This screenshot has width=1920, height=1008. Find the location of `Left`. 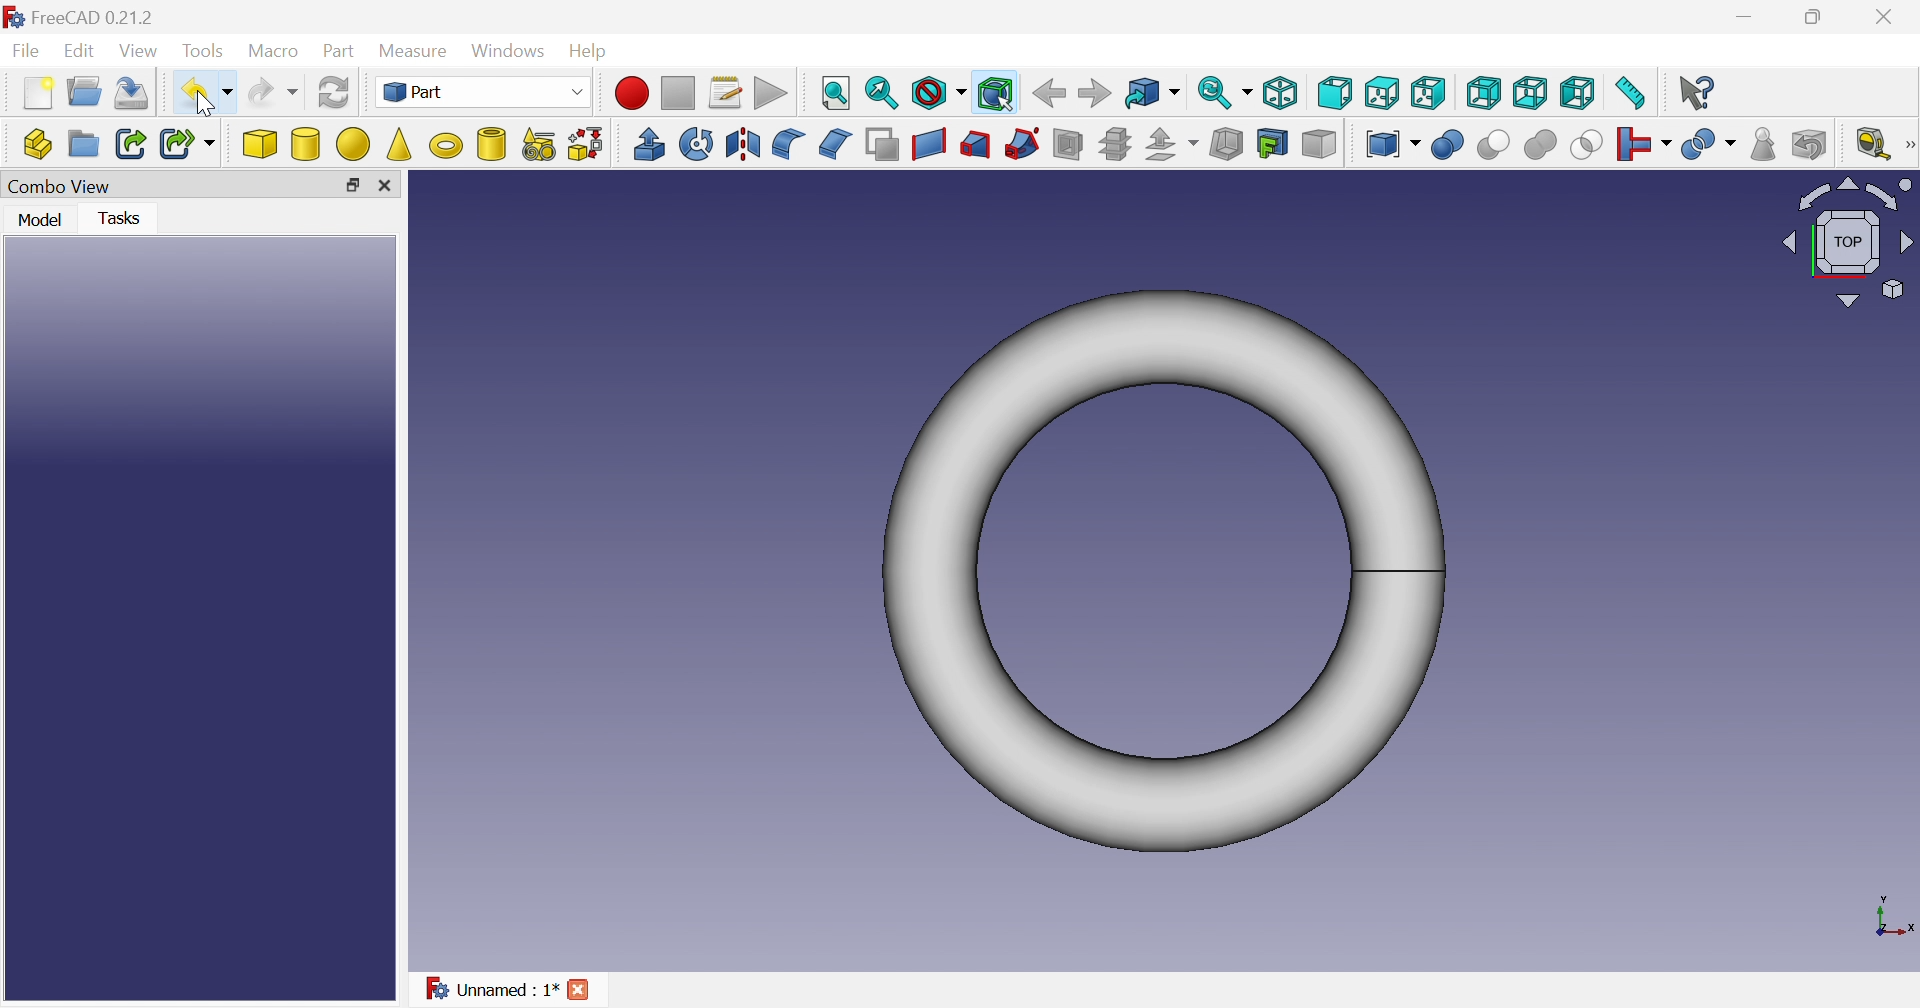

Left is located at coordinates (1579, 92).